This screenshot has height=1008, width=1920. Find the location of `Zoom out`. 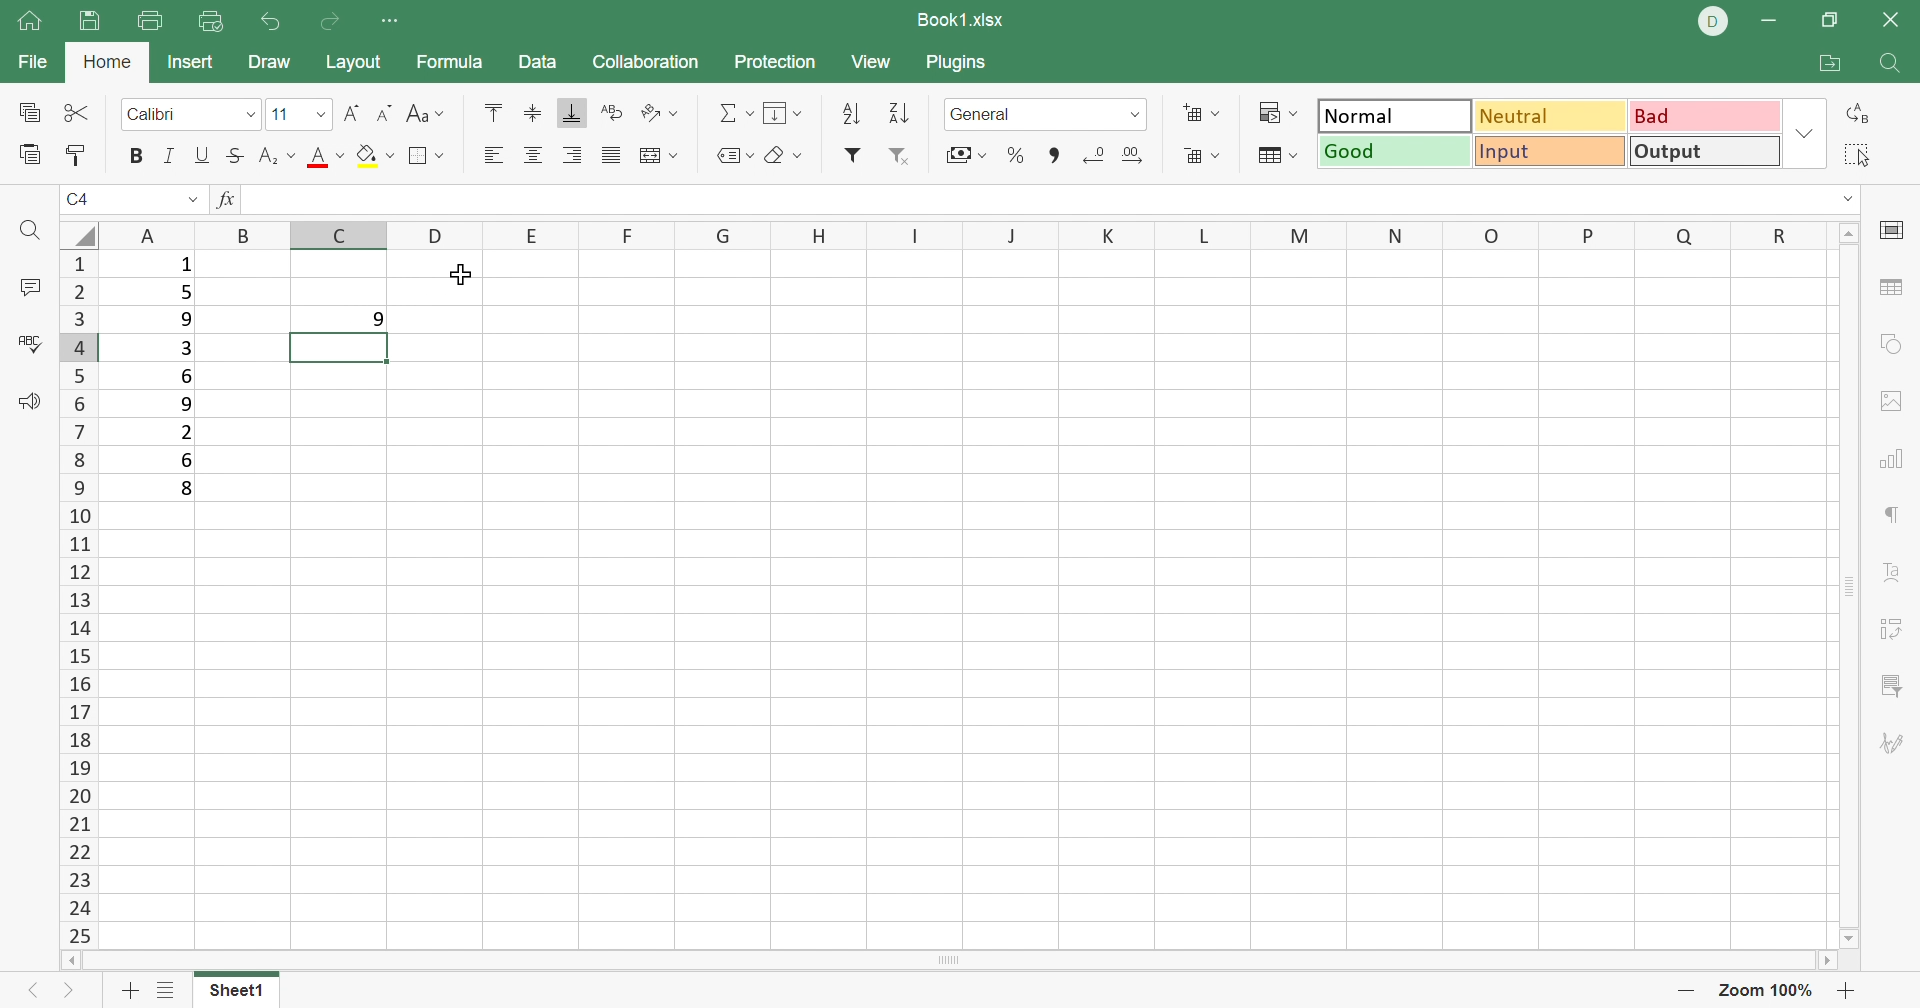

Zoom out is located at coordinates (1684, 994).